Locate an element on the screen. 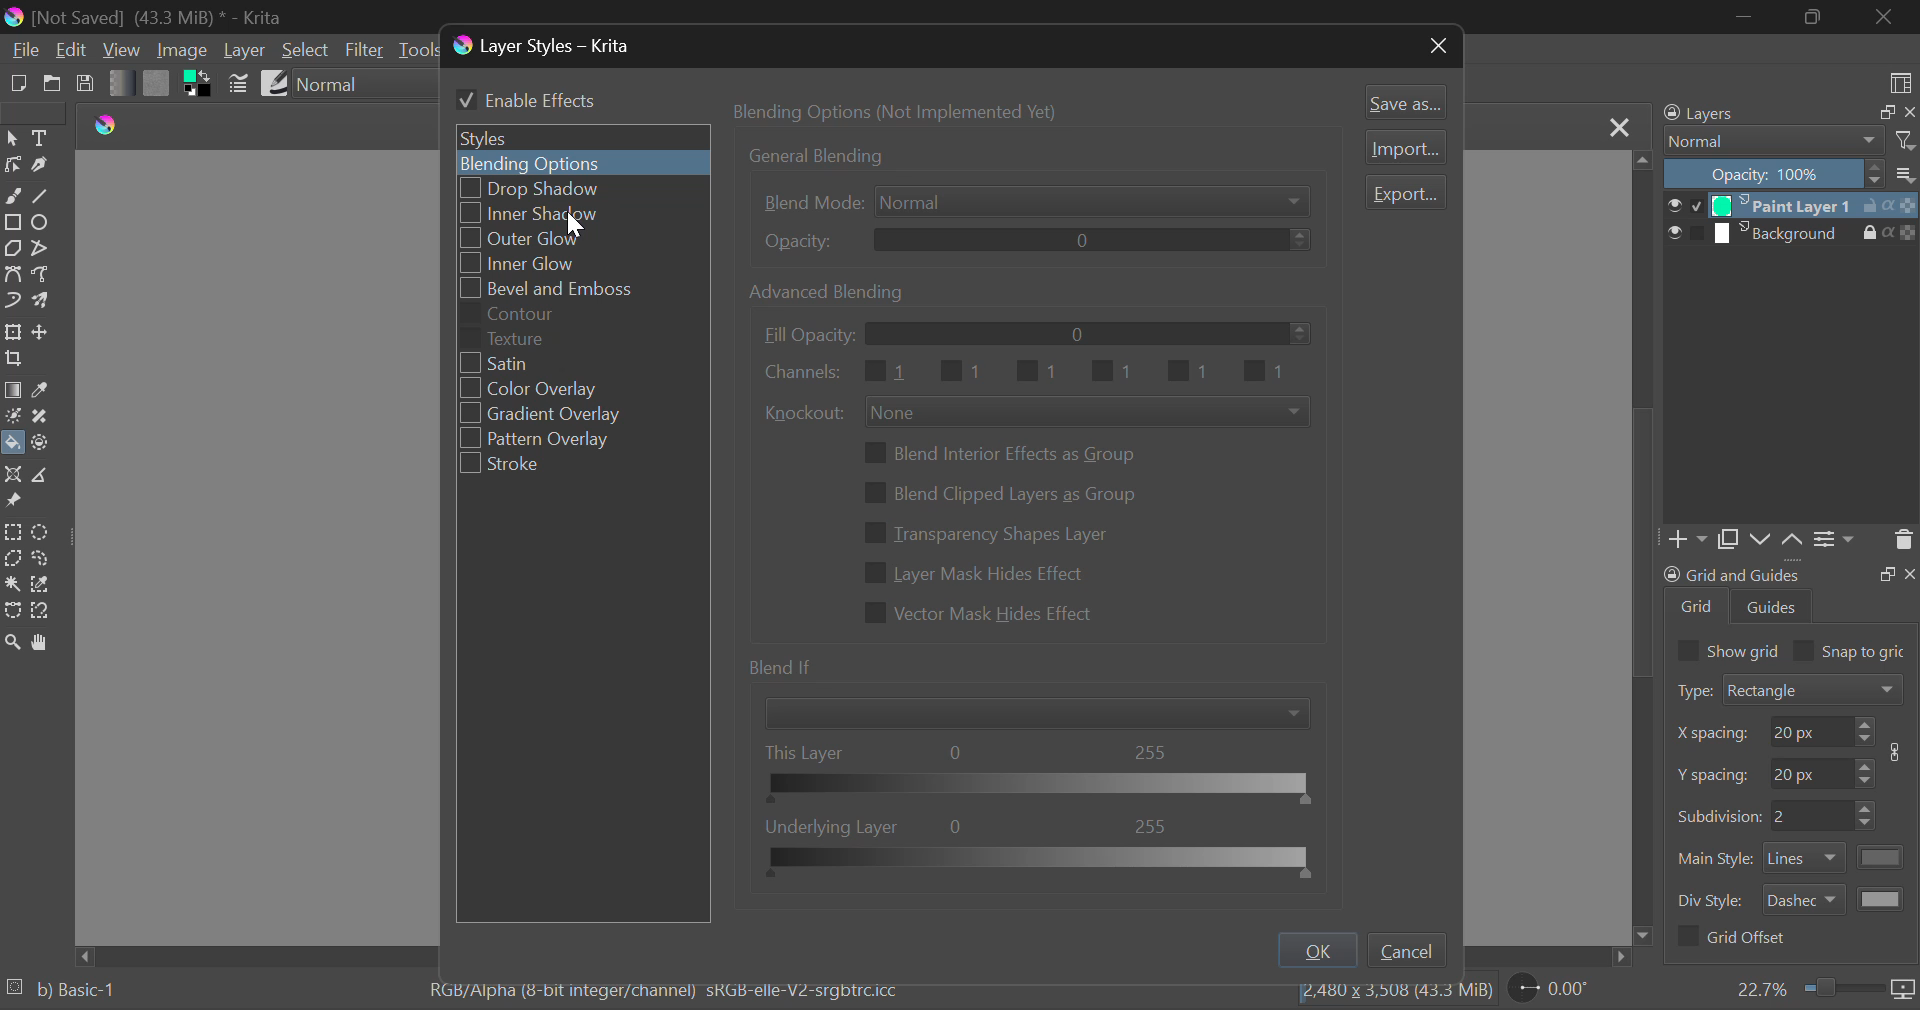 The image size is (1920, 1010). Tools is located at coordinates (421, 49).